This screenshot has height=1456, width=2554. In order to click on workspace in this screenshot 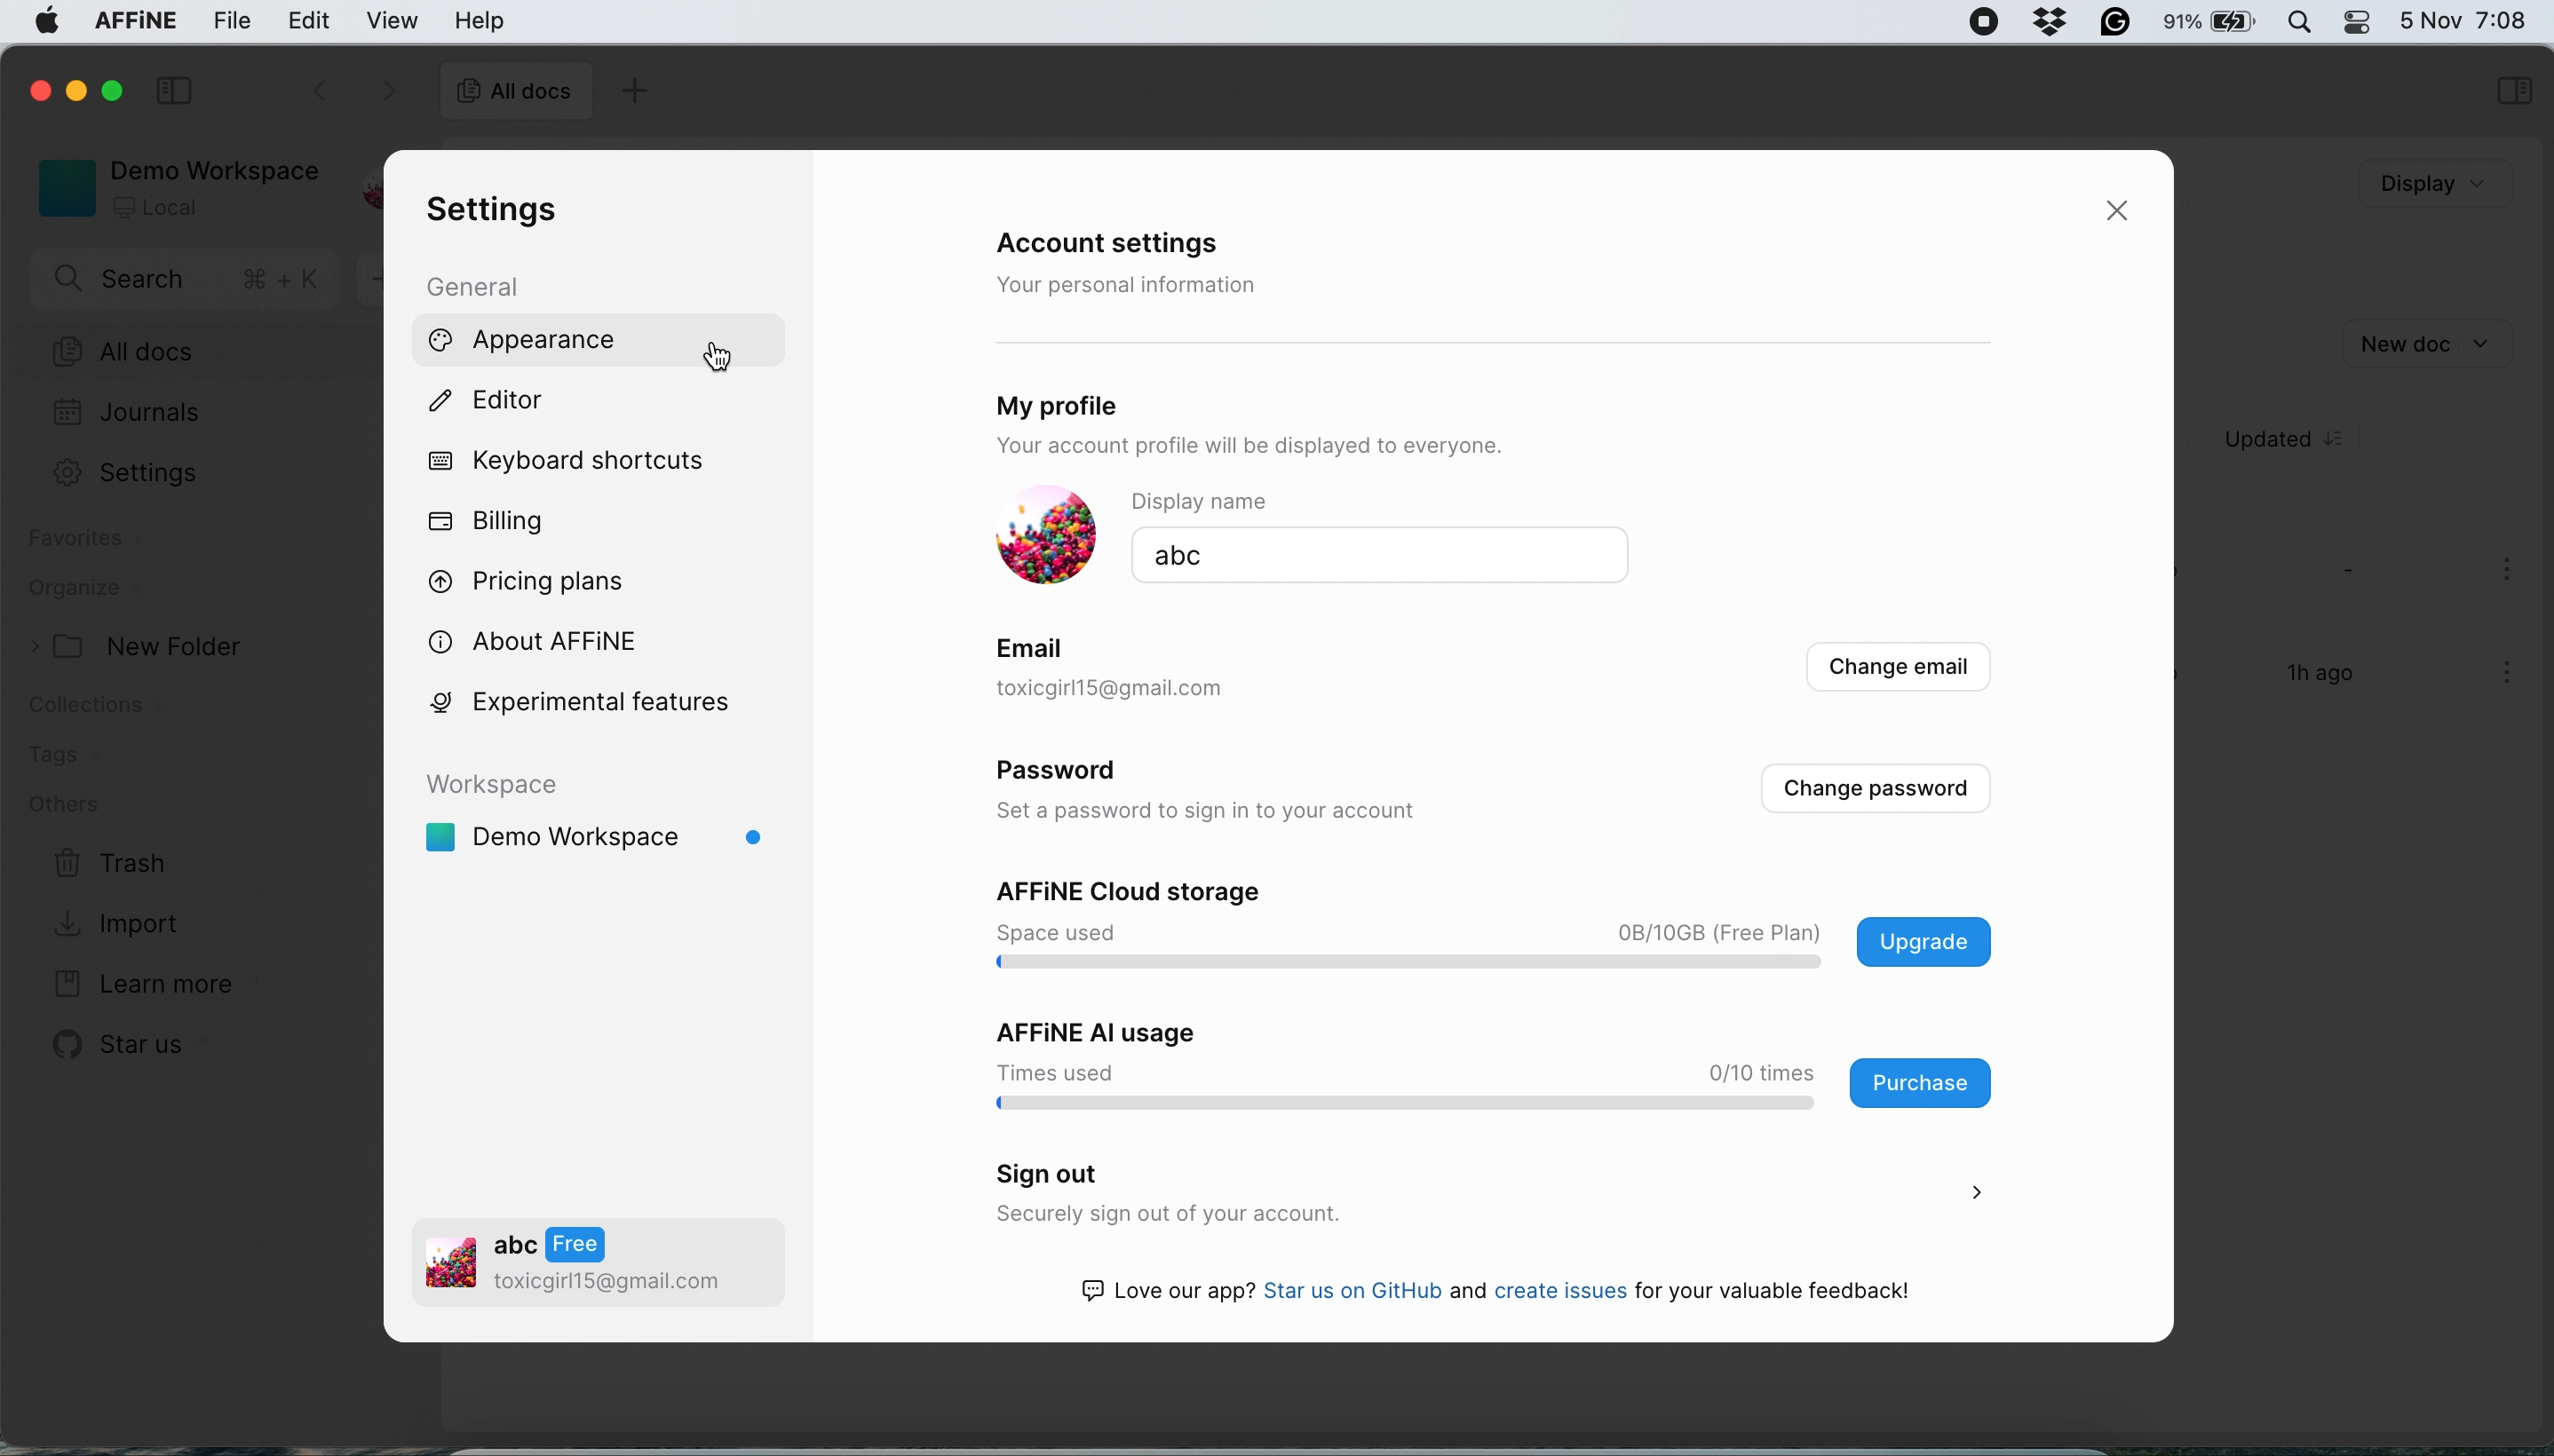, I will do `click(176, 188)`.